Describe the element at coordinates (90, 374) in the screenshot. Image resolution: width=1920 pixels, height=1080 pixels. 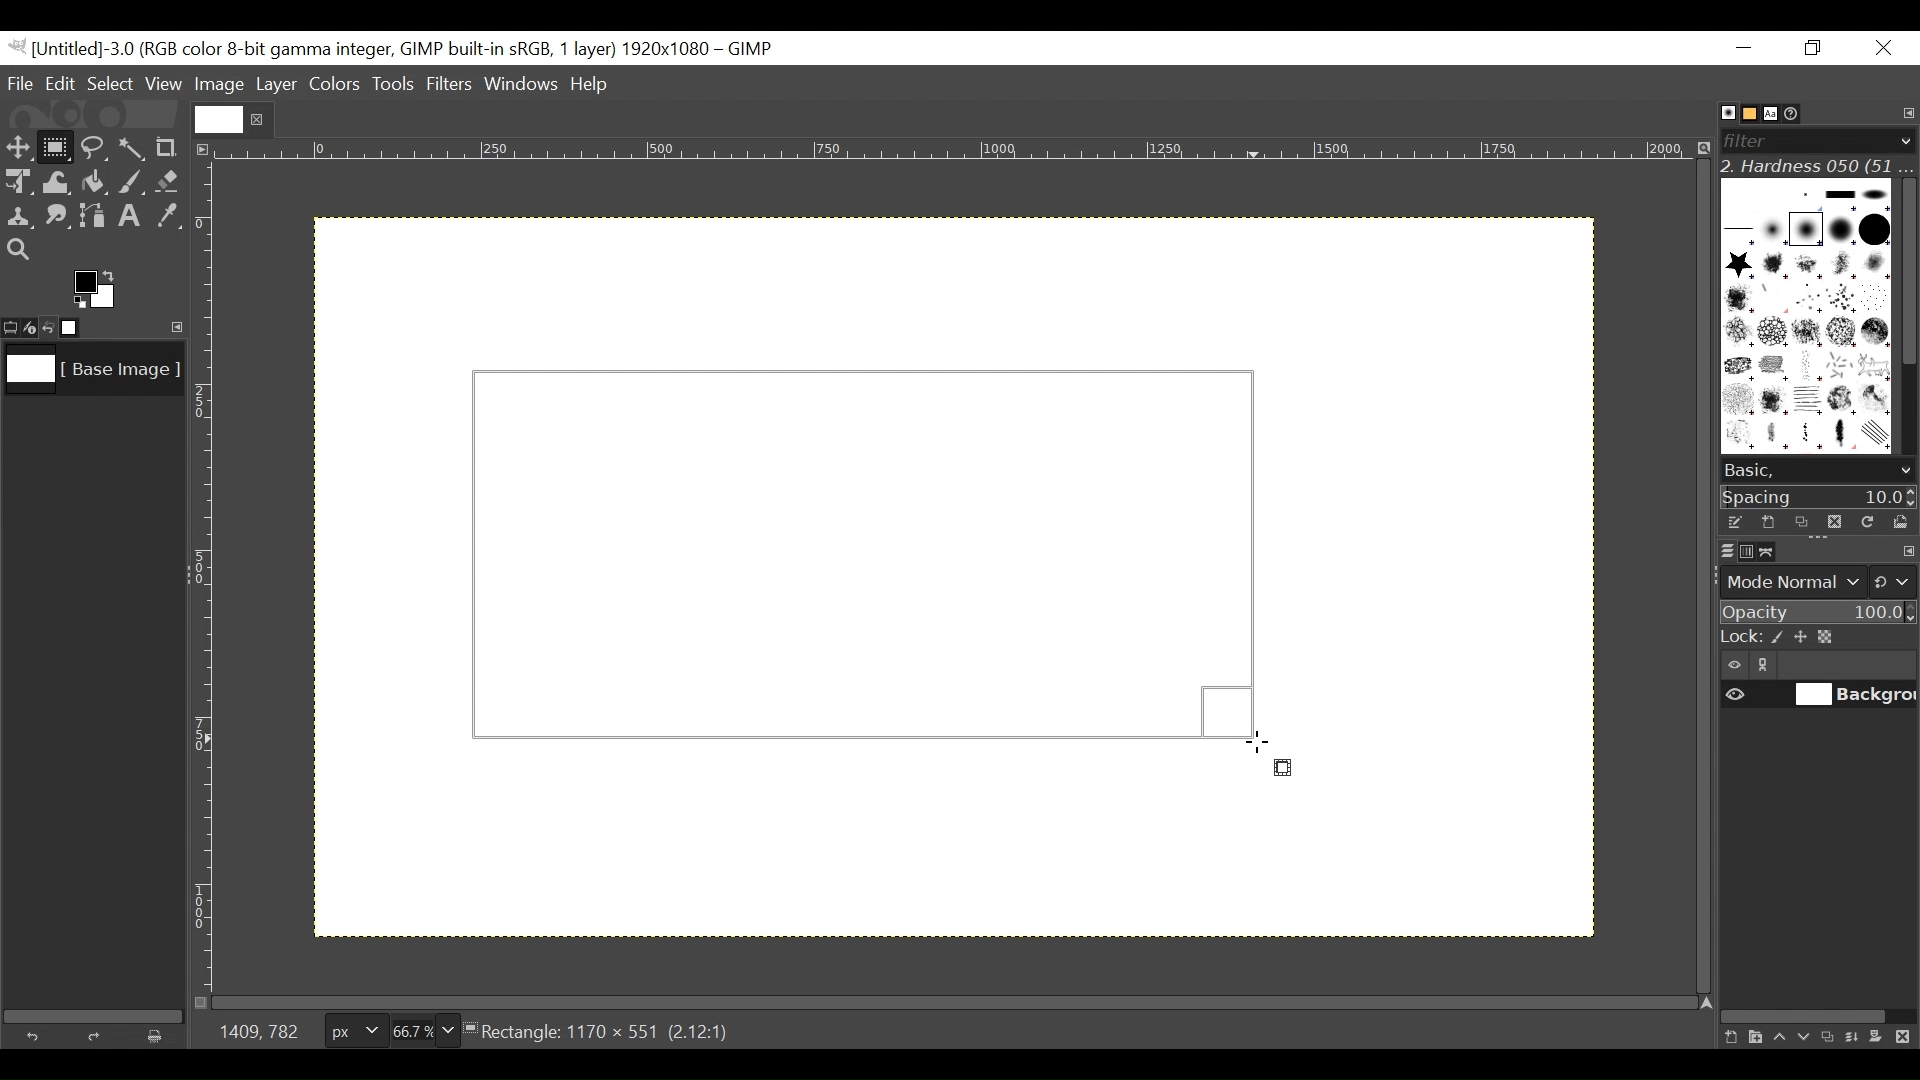
I see `Image` at that location.